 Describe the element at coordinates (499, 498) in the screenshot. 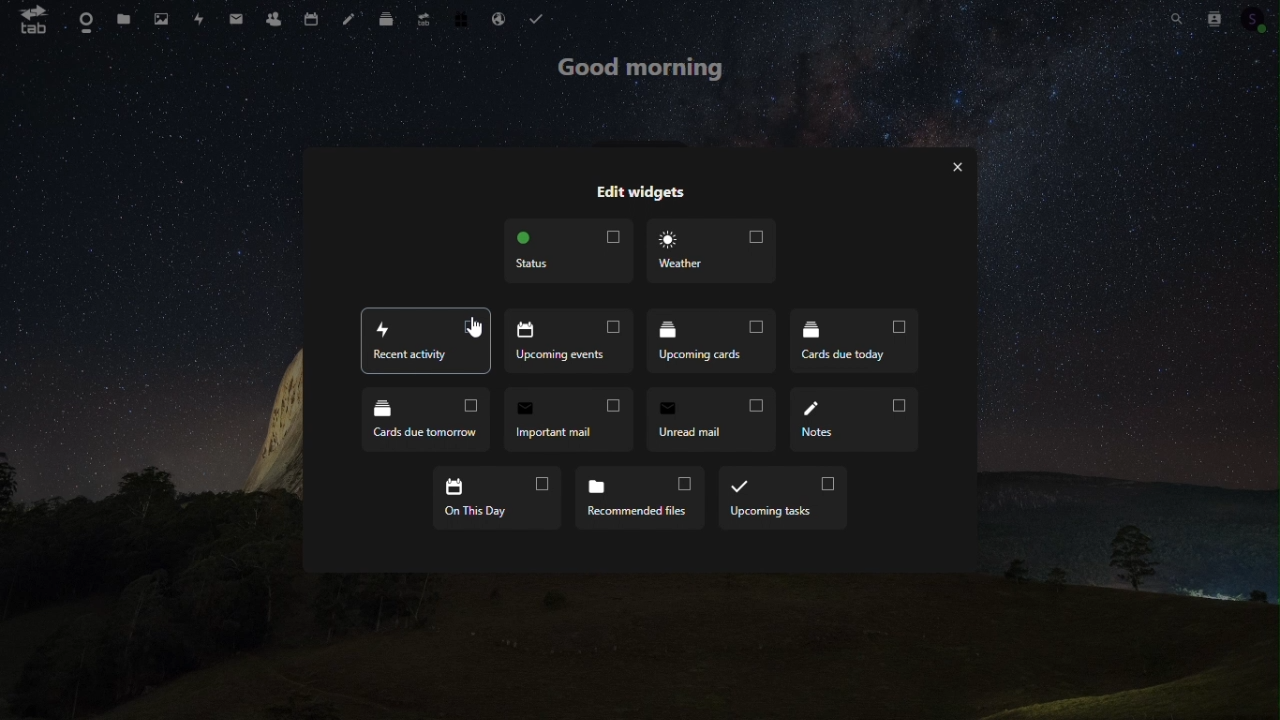

I see `On this day` at that location.